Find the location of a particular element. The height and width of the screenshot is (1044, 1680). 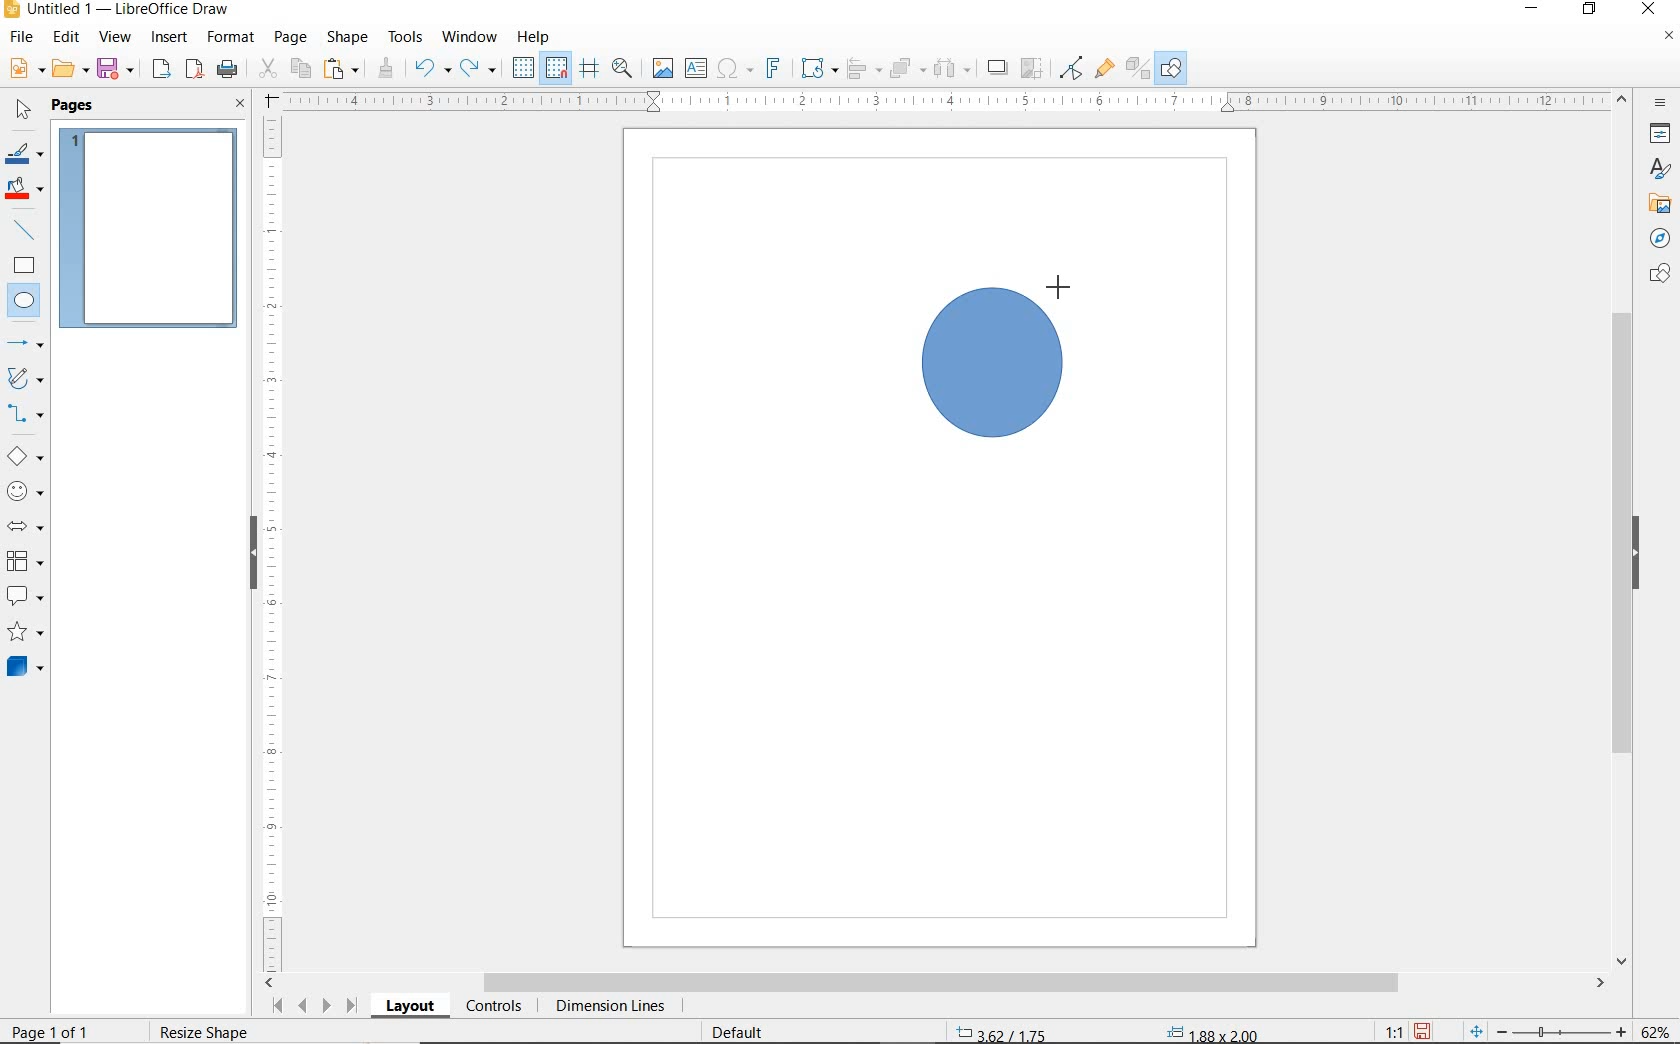

EXPORT is located at coordinates (162, 70).